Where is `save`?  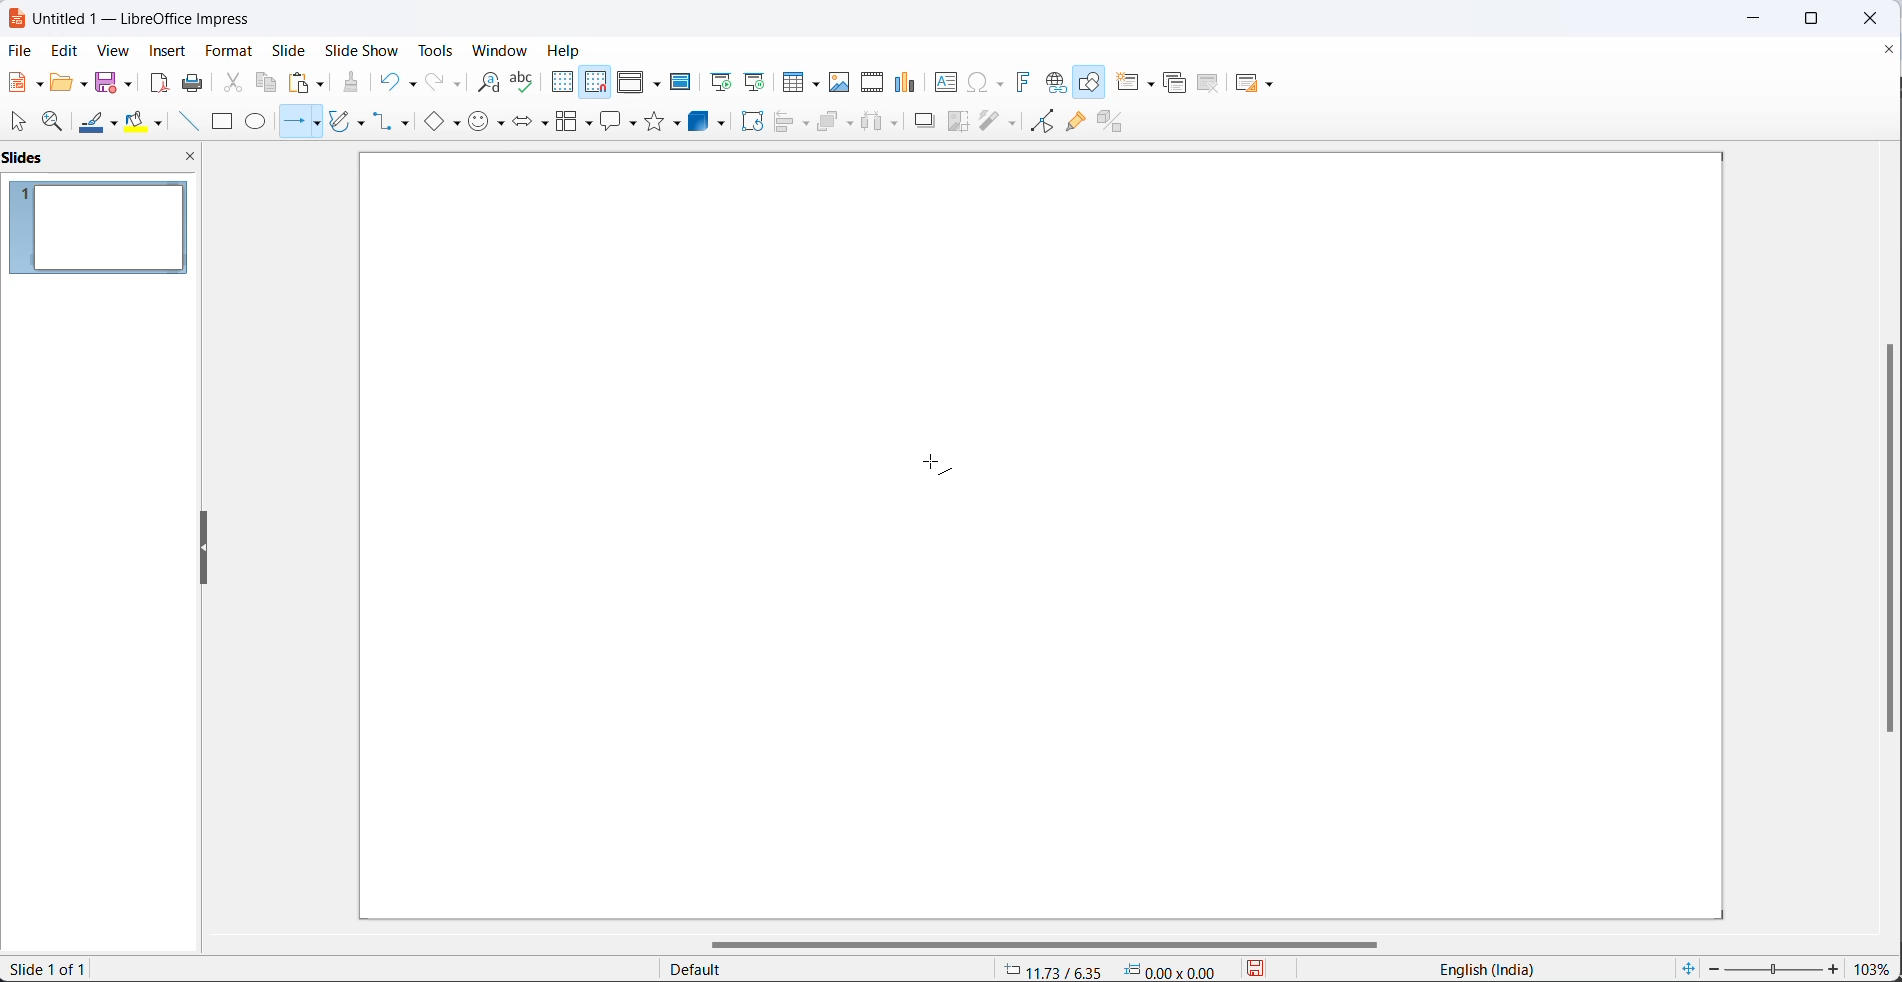
save is located at coordinates (1263, 969).